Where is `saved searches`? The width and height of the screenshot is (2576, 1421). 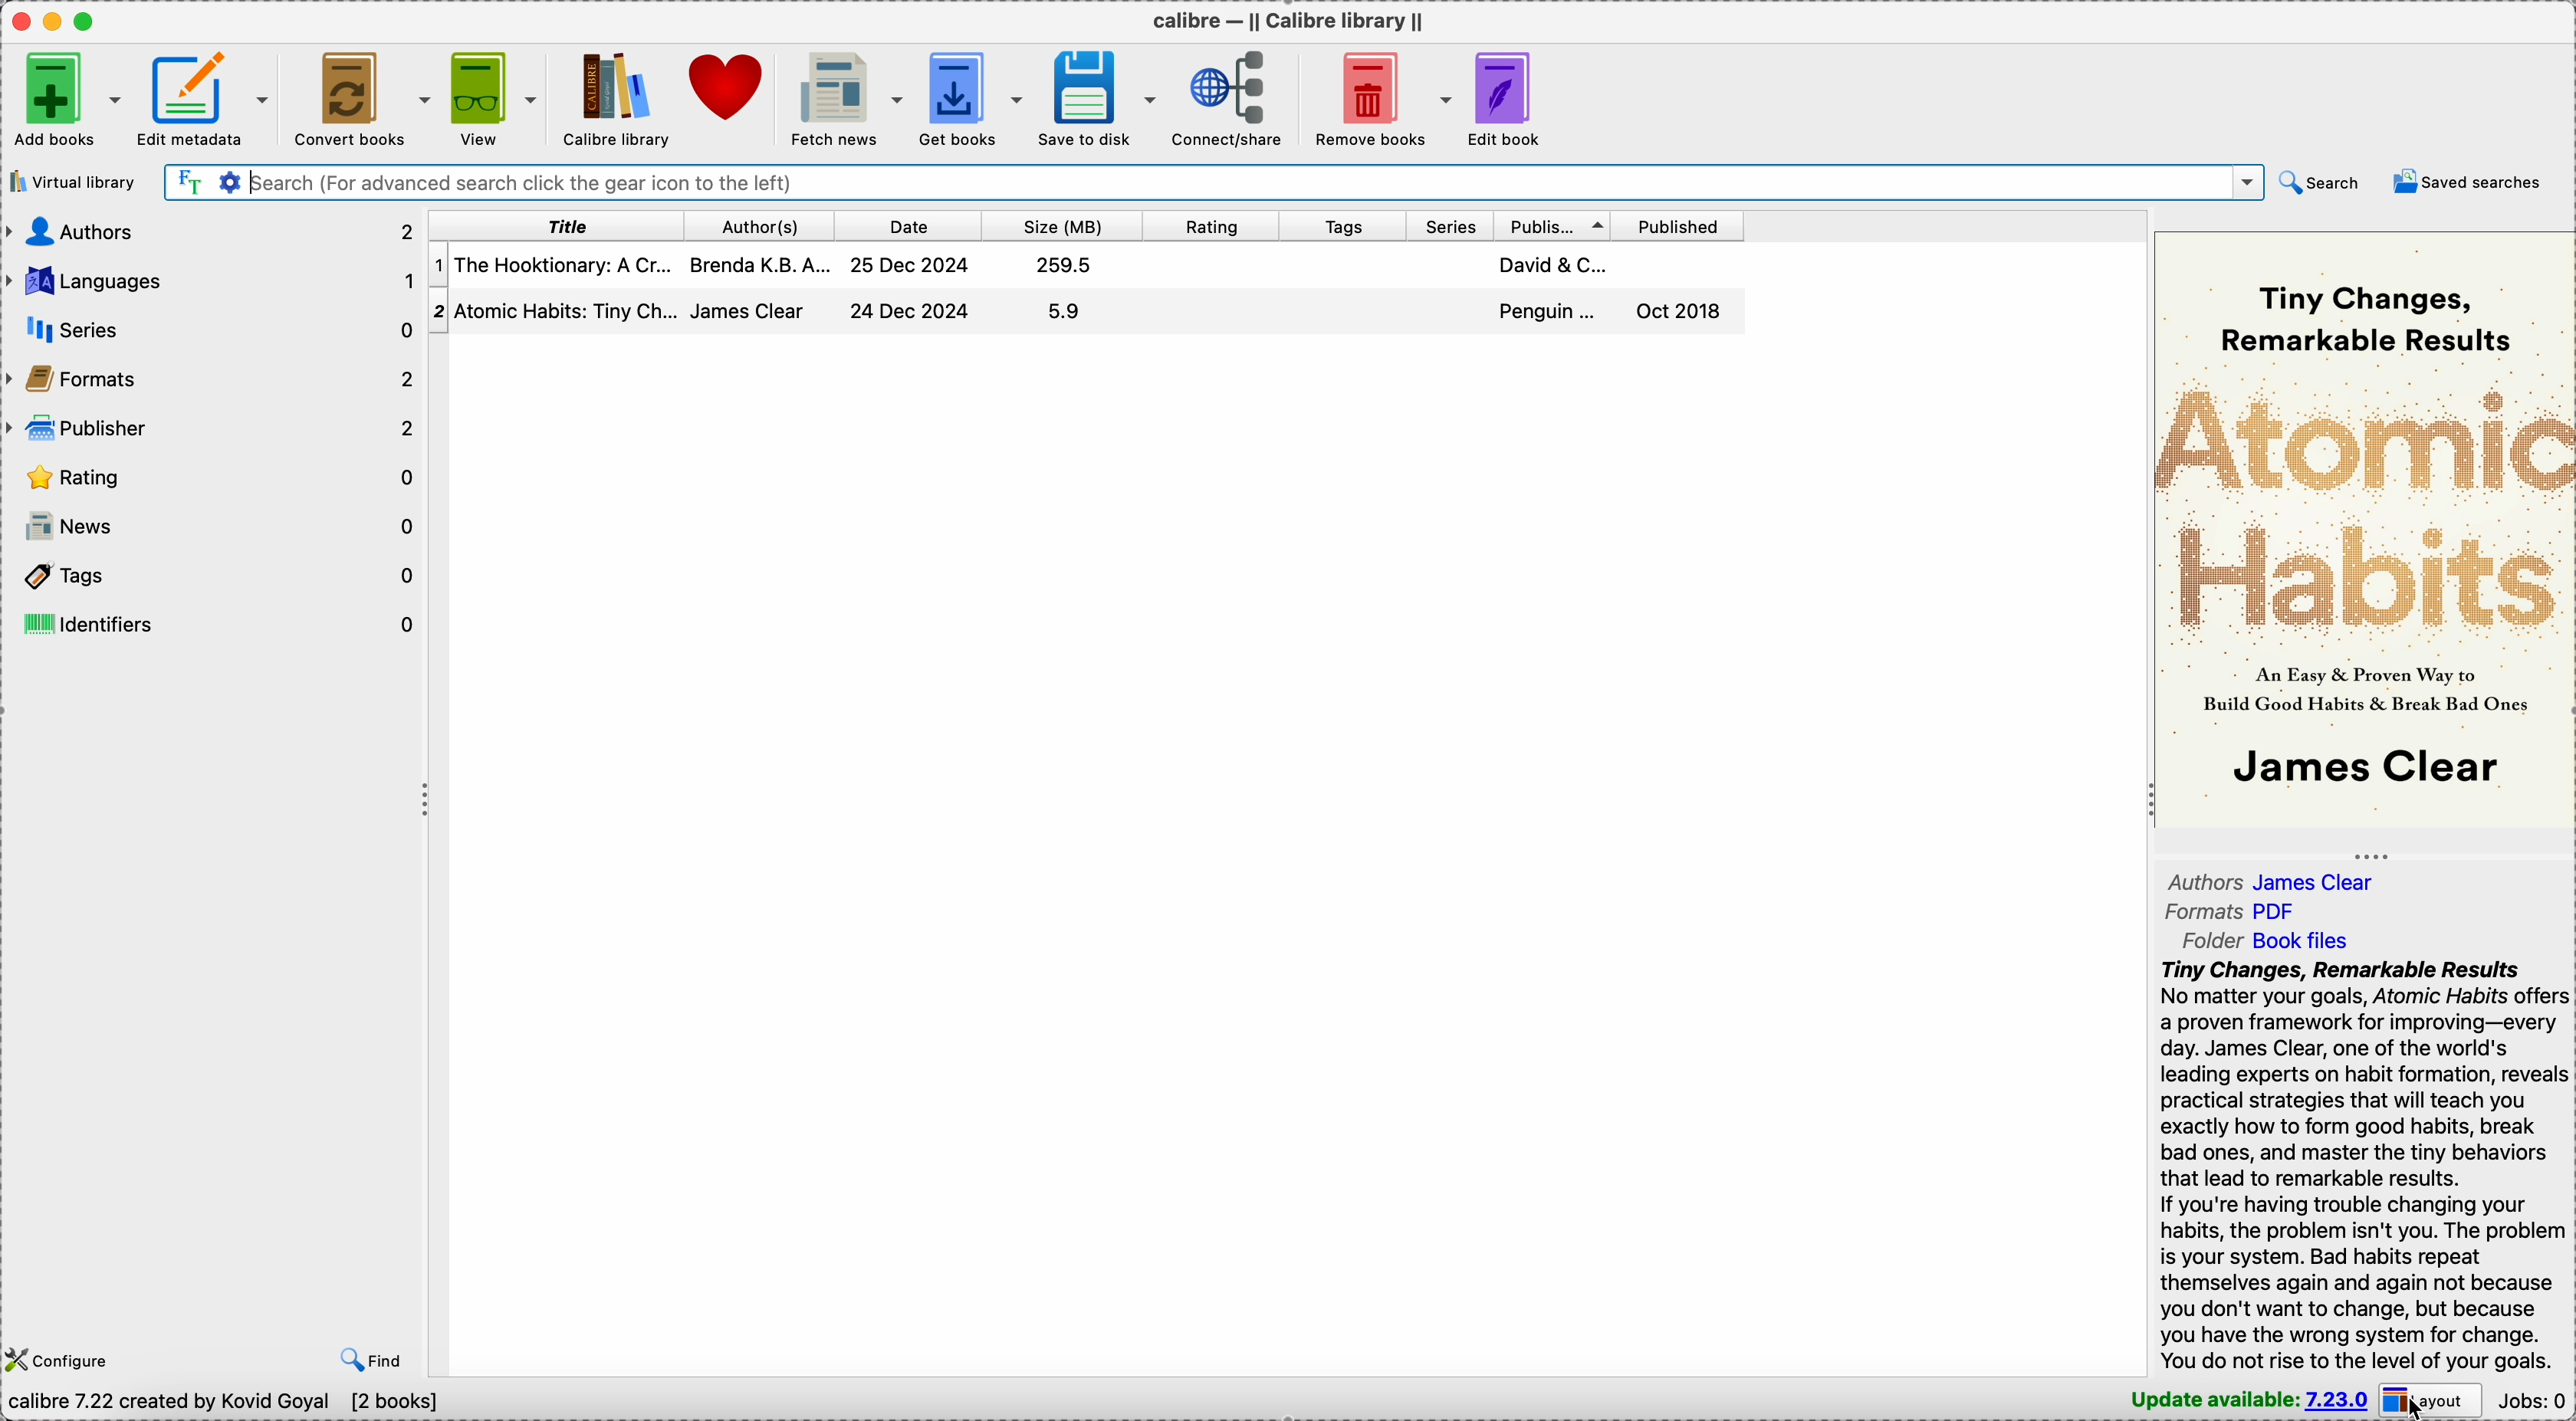 saved searches is located at coordinates (2467, 180).